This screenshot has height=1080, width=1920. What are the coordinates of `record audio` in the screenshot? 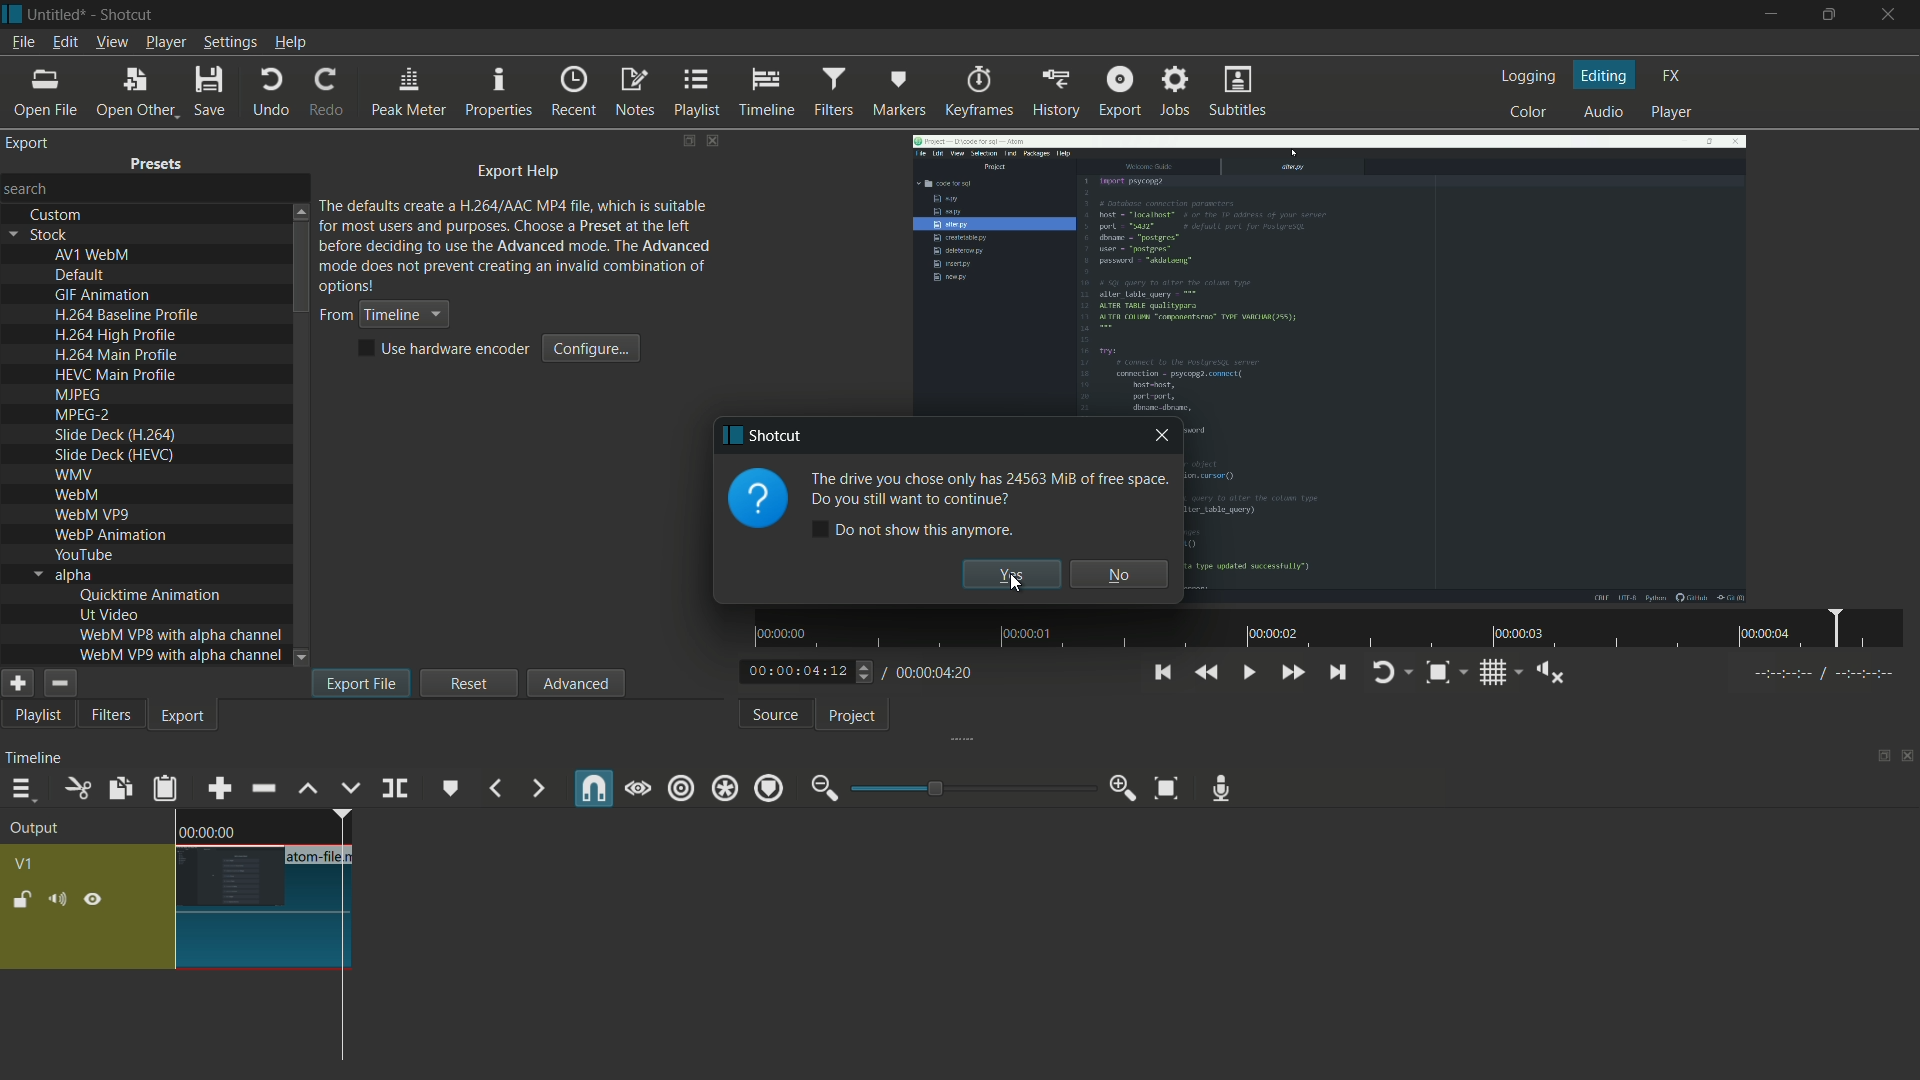 It's located at (1223, 789).